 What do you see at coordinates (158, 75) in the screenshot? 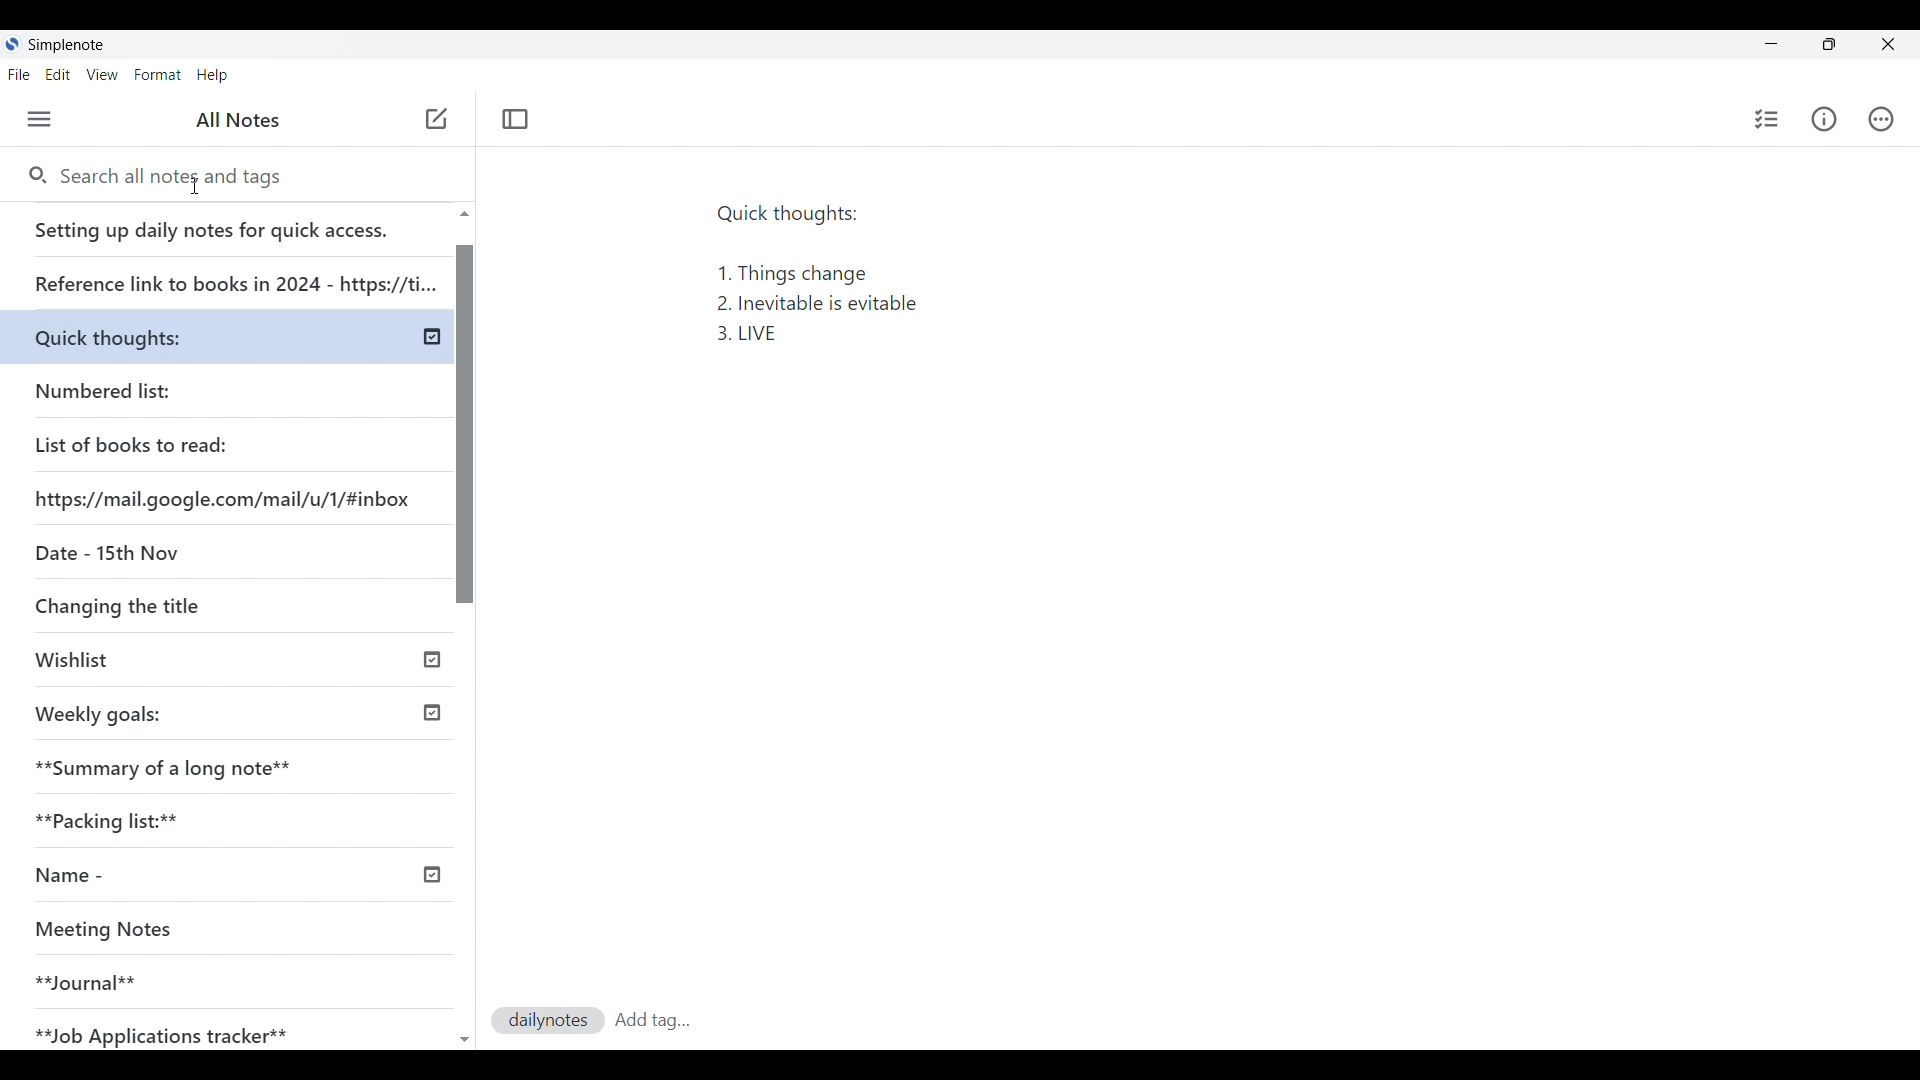
I see `Format menu` at bounding box center [158, 75].